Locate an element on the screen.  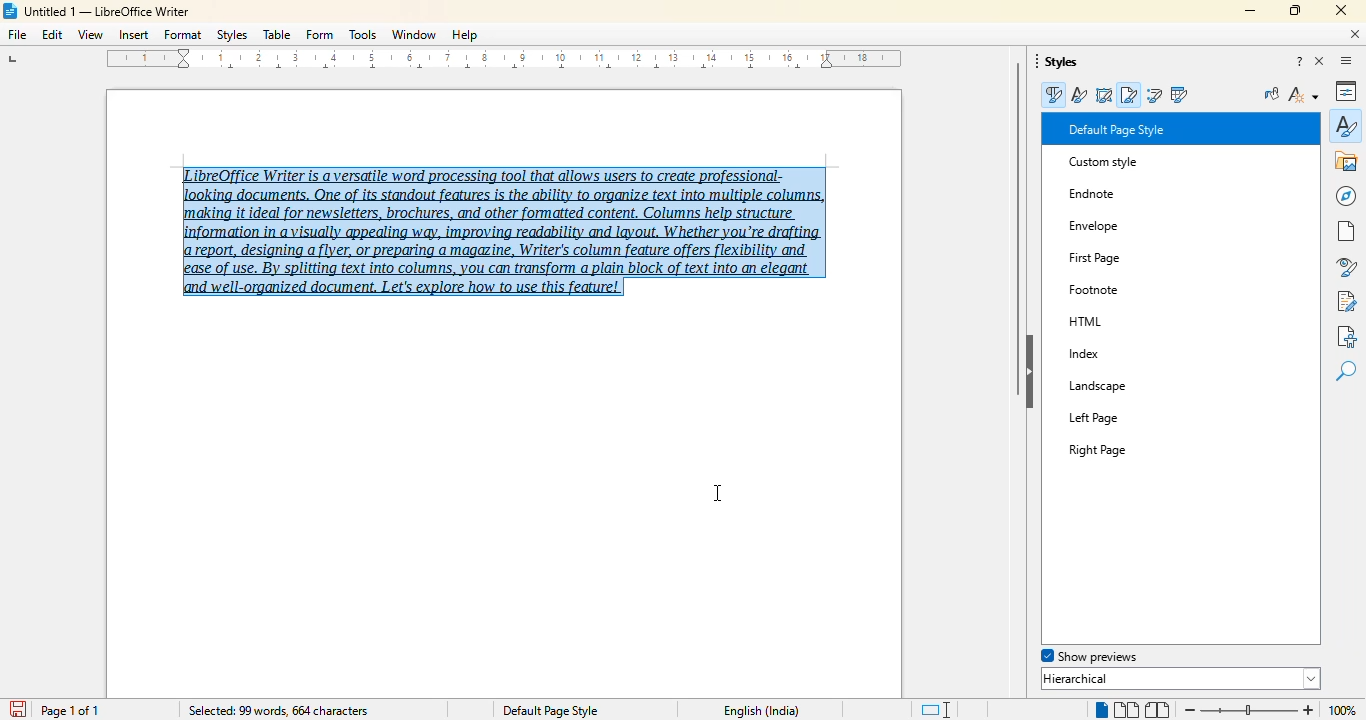
vertical scroll bar is located at coordinates (1019, 228).